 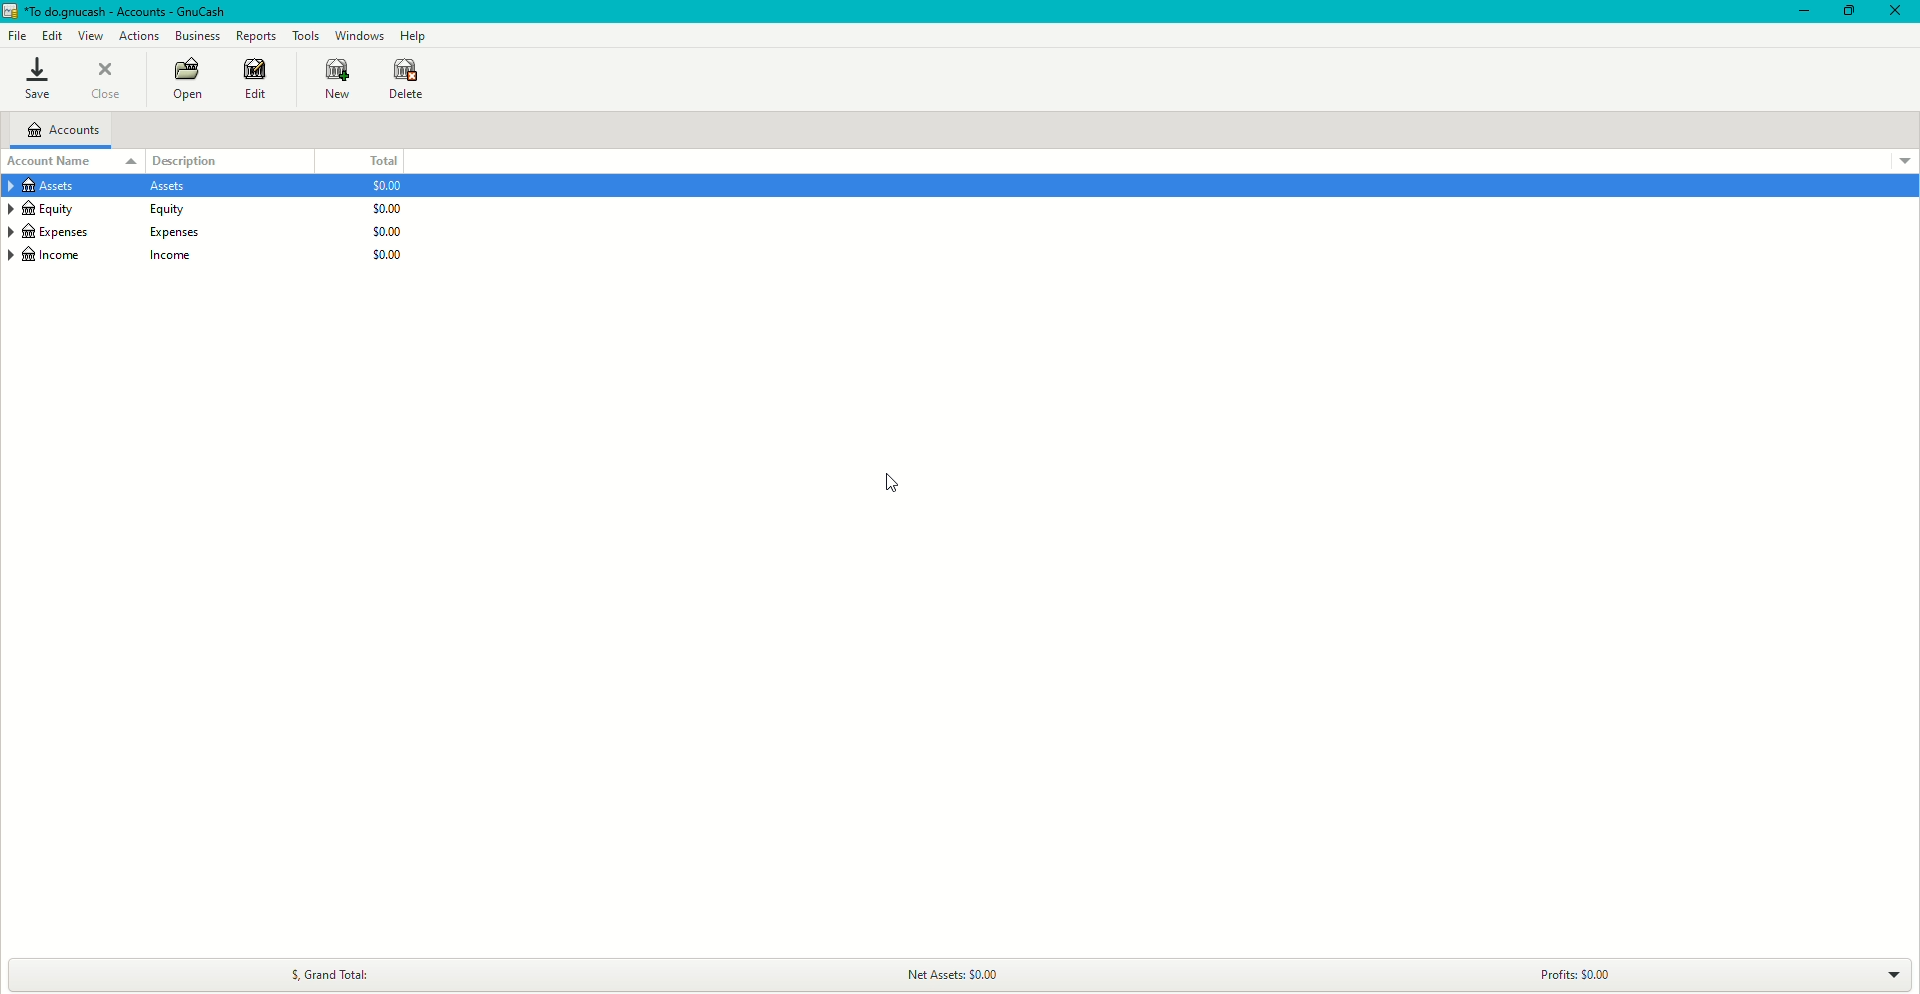 I want to click on Income, so click(x=110, y=257).